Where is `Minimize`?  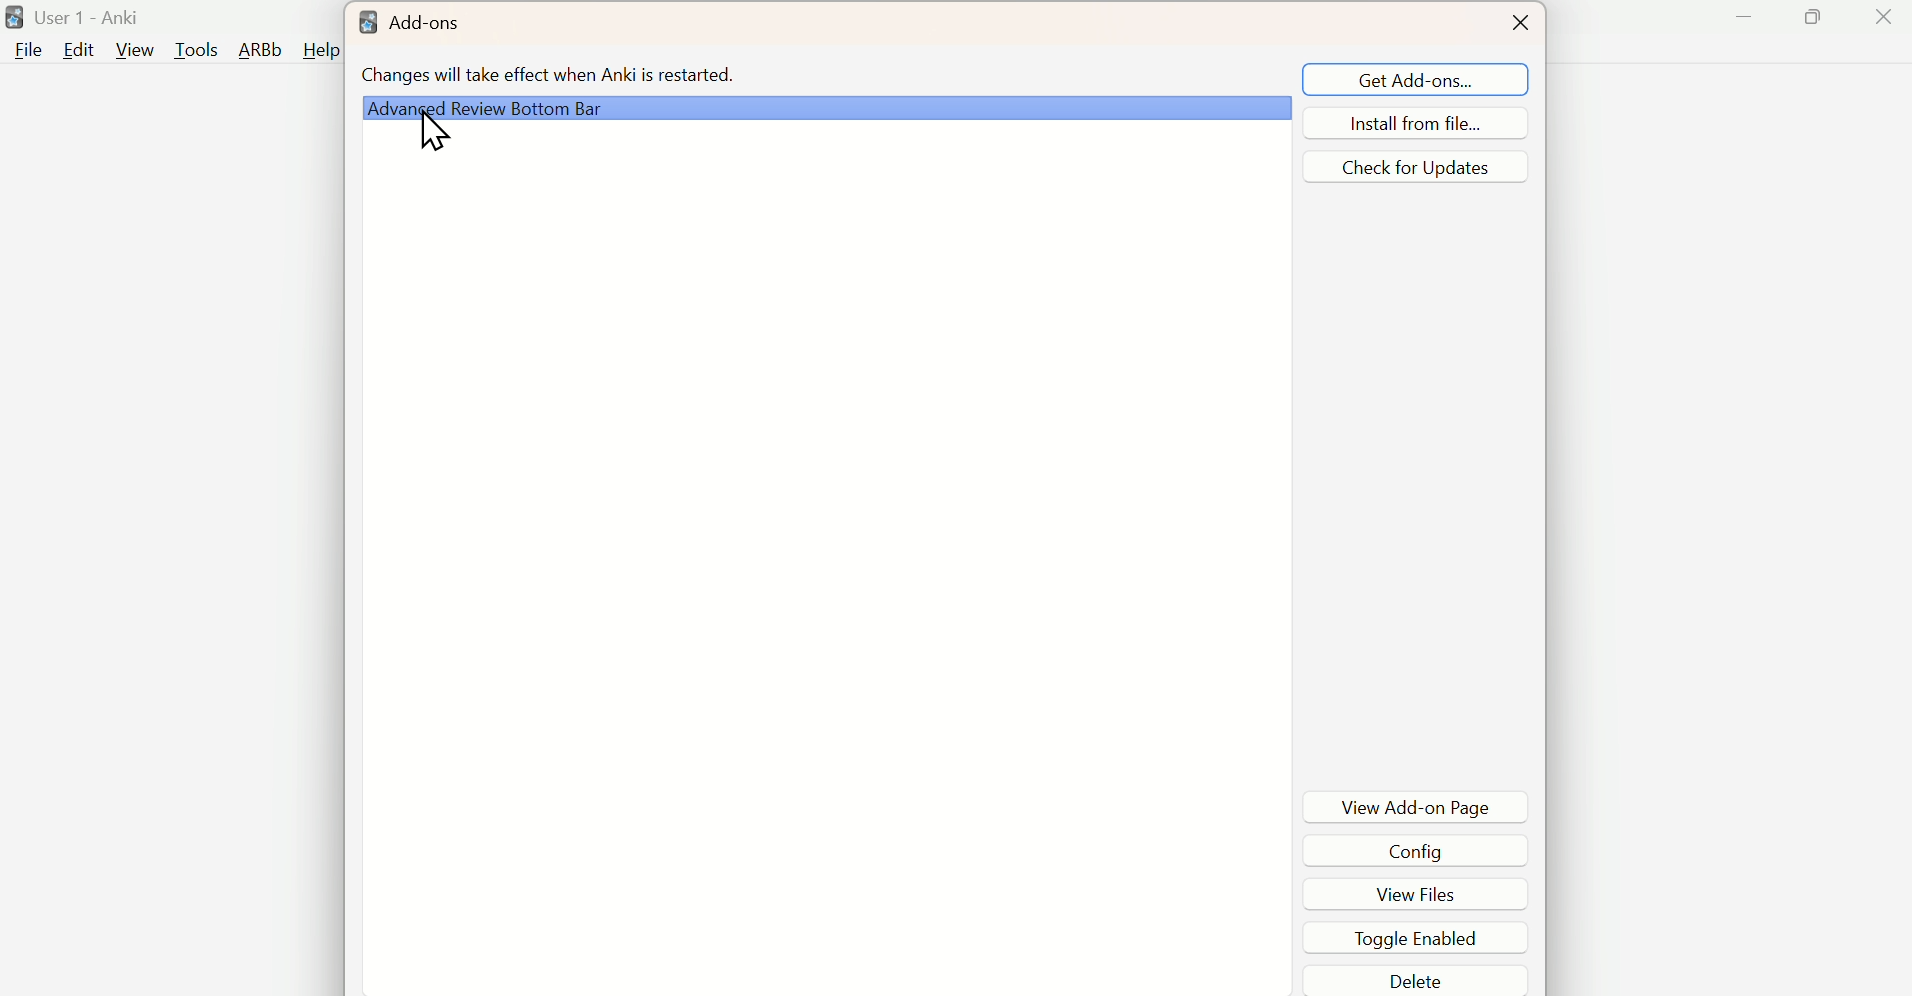 Minimize is located at coordinates (1743, 18).